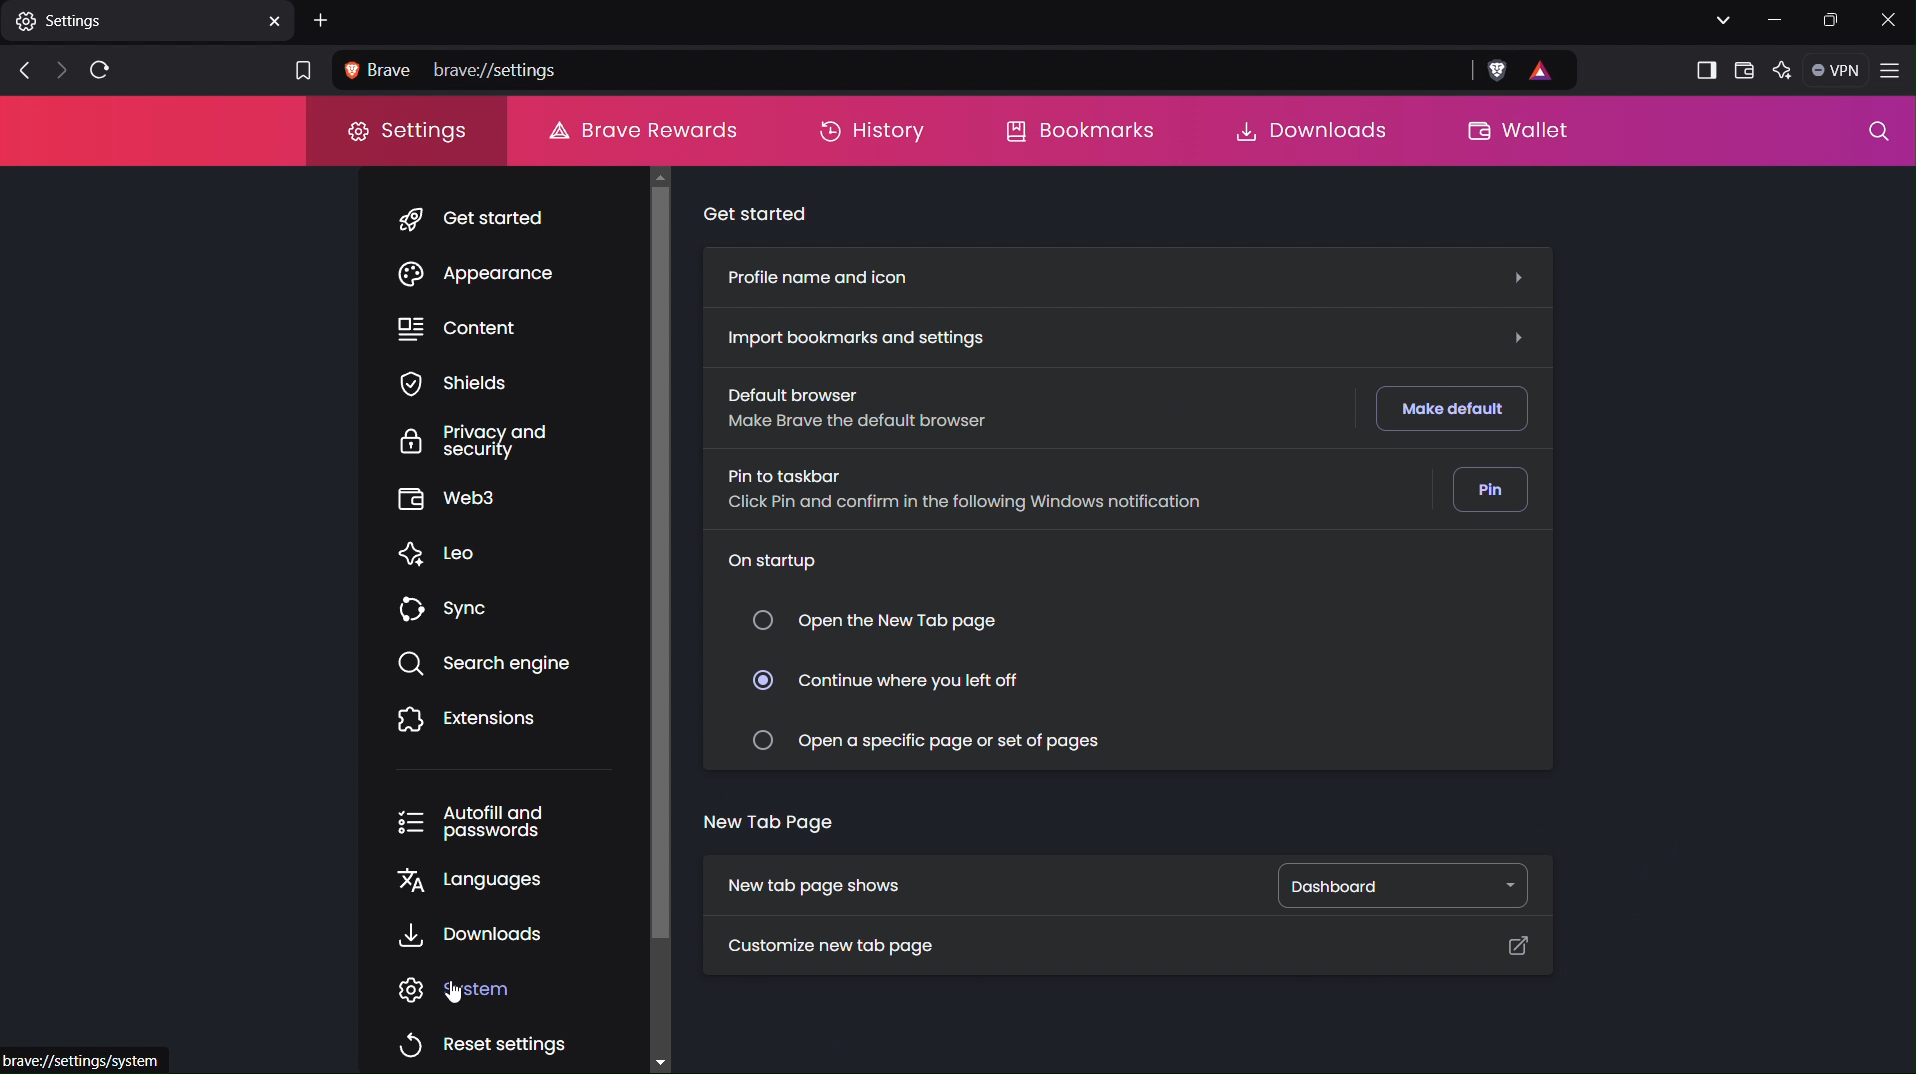 The image size is (1916, 1074). I want to click on Minimize, so click(1770, 20).